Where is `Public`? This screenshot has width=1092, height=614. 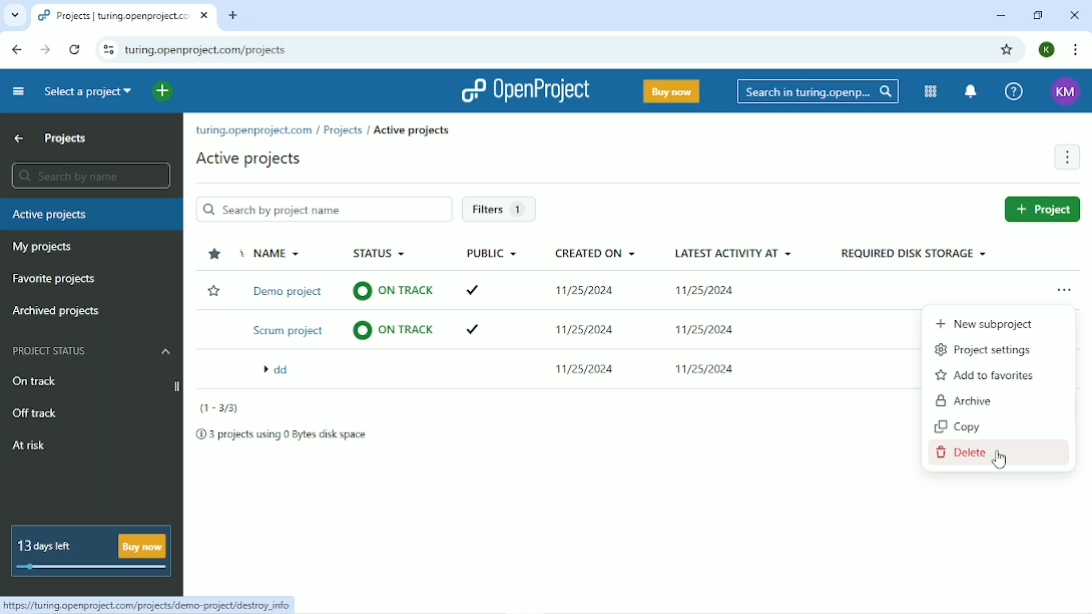
Public is located at coordinates (493, 253).